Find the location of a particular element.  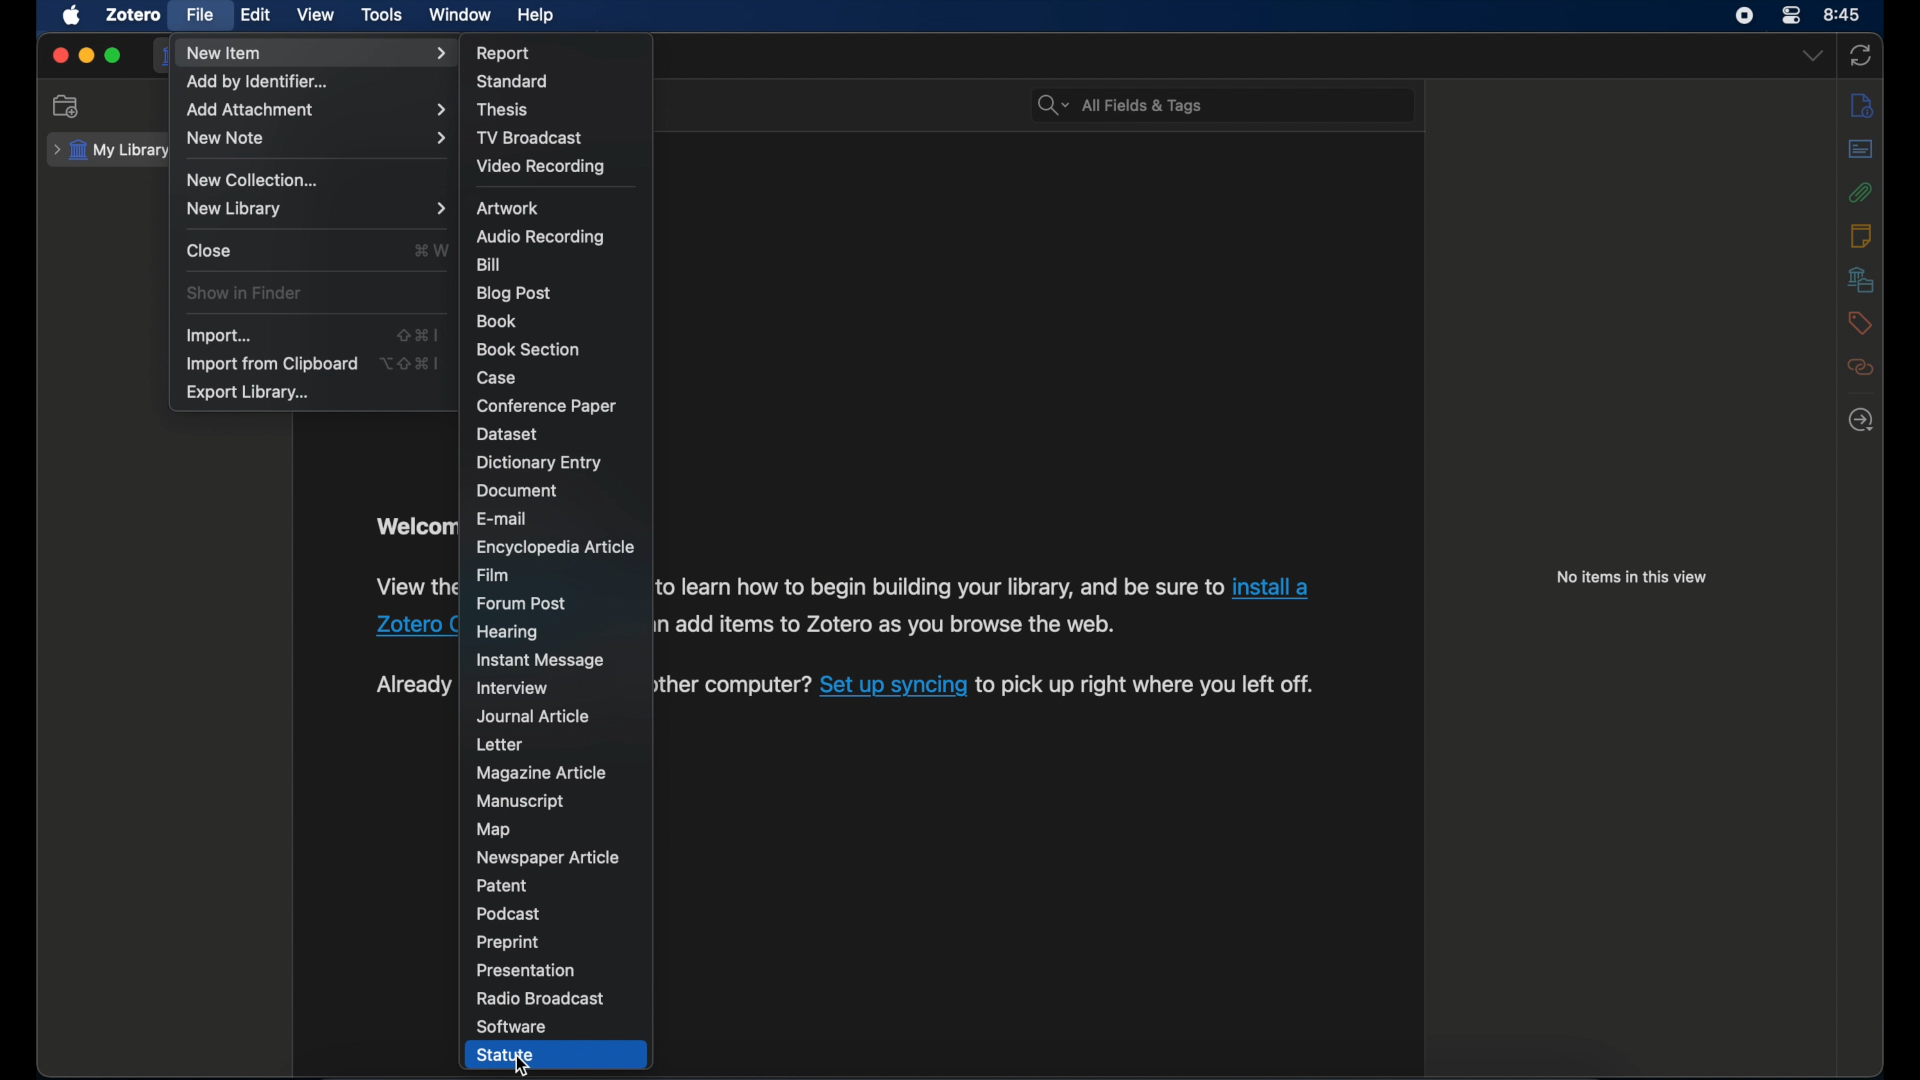

zotero is located at coordinates (131, 15).